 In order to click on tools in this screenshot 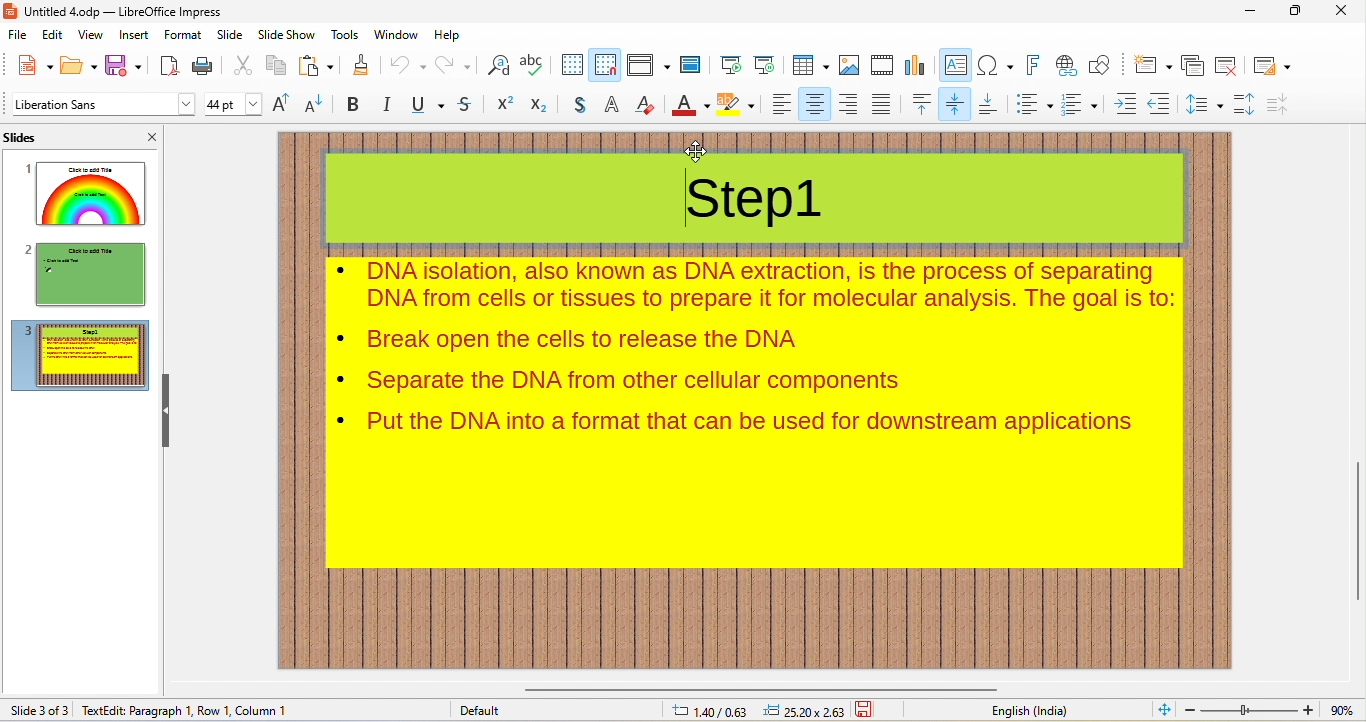, I will do `click(346, 36)`.